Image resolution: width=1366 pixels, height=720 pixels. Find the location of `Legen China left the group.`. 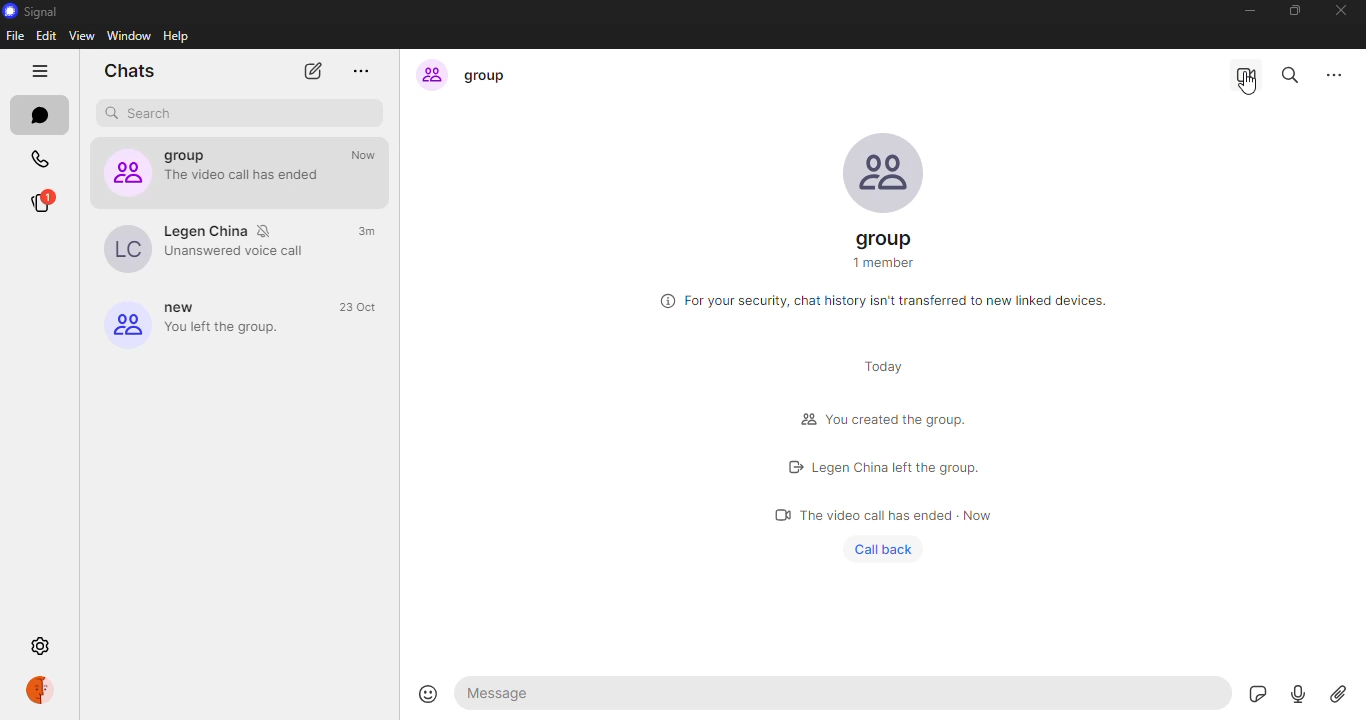

Legen China left the group. is located at coordinates (894, 467).